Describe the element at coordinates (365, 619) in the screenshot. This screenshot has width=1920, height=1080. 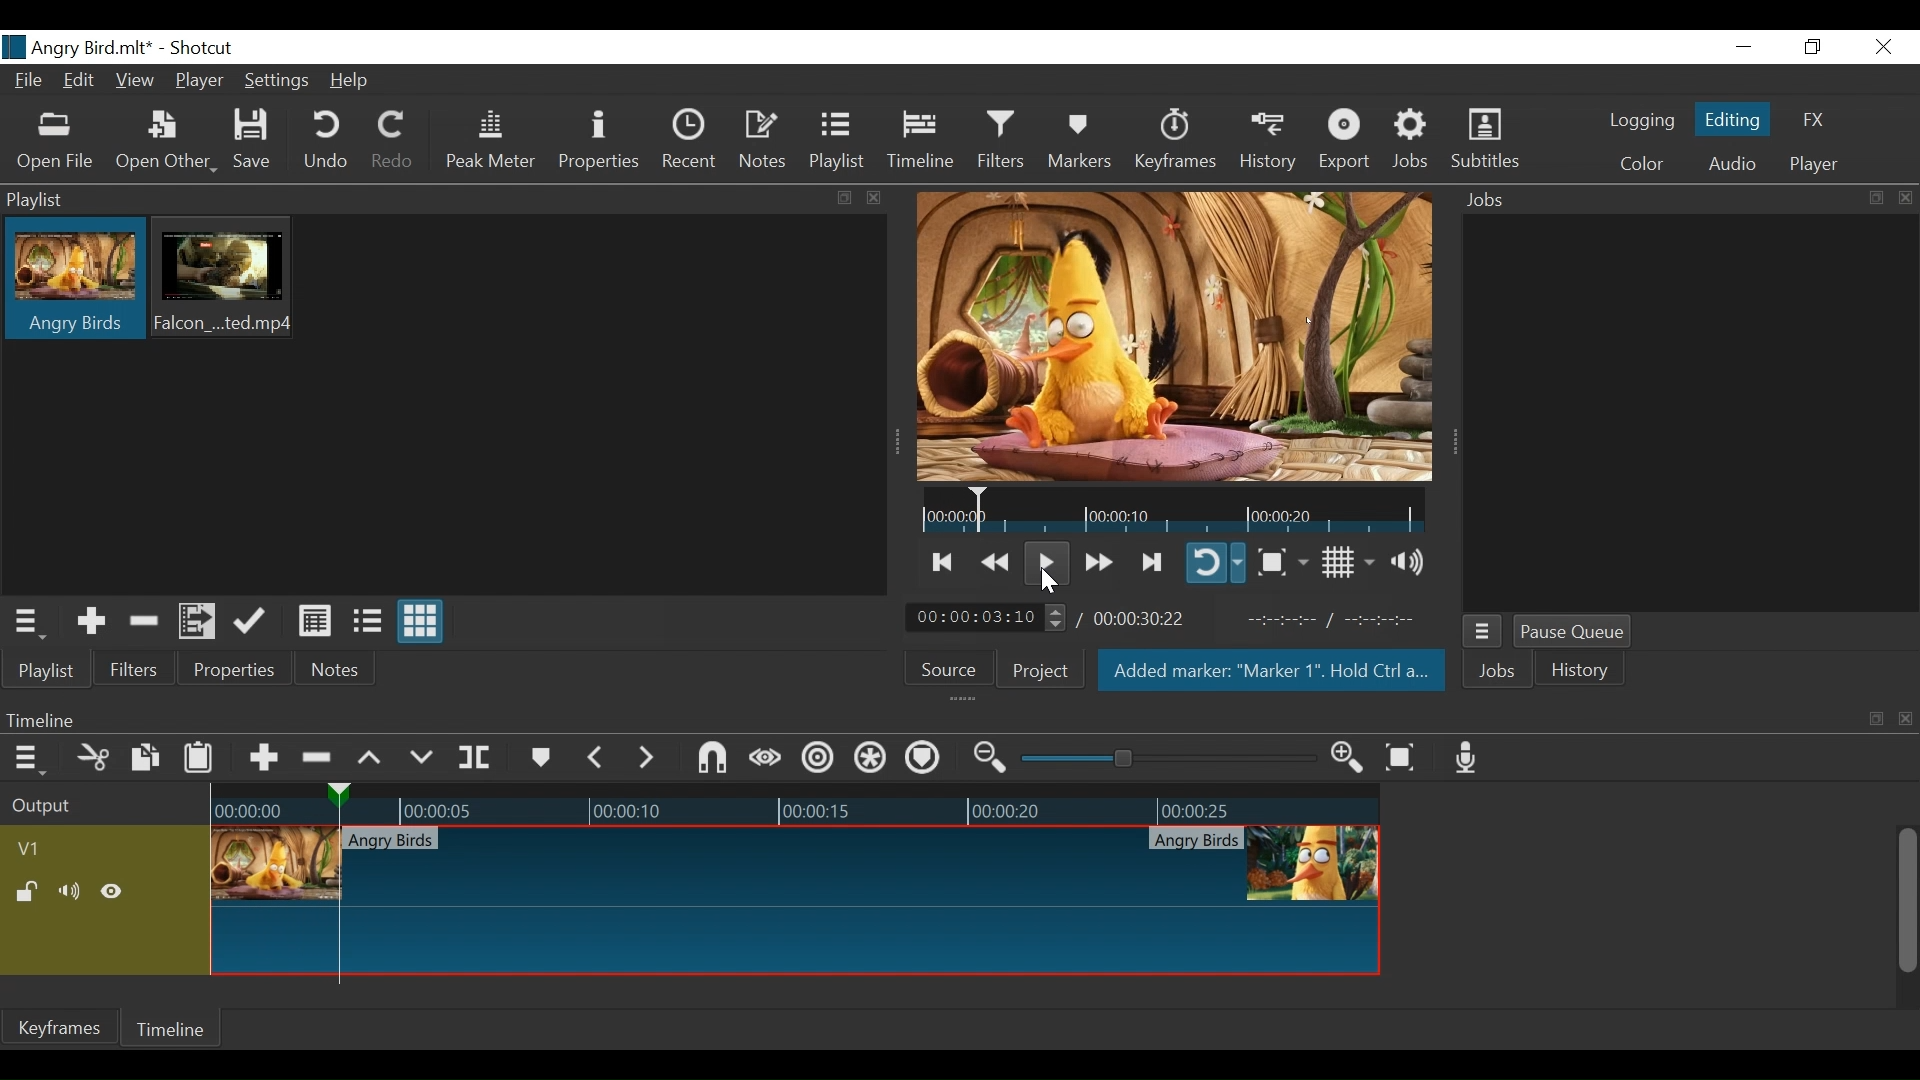
I see `View as files` at that location.